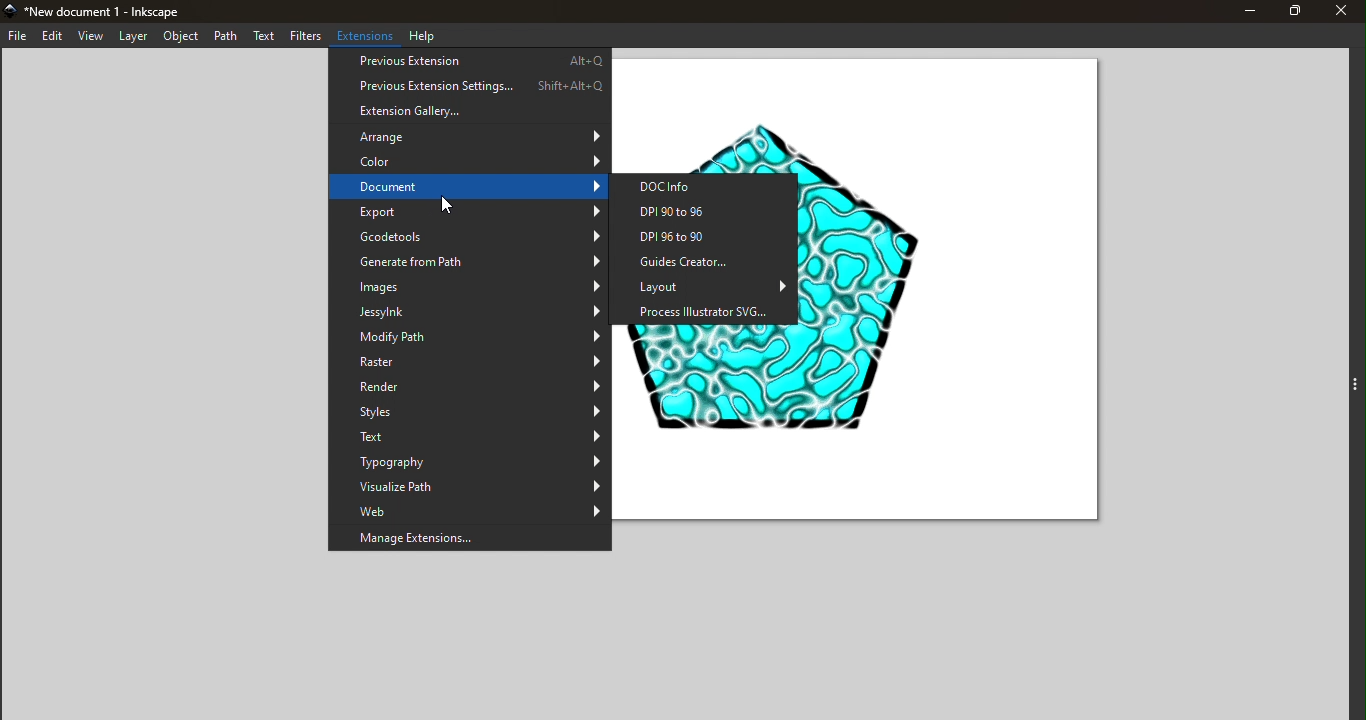 The image size is (1366, 720). I want to click on Visualize Path, so click(468, 487).